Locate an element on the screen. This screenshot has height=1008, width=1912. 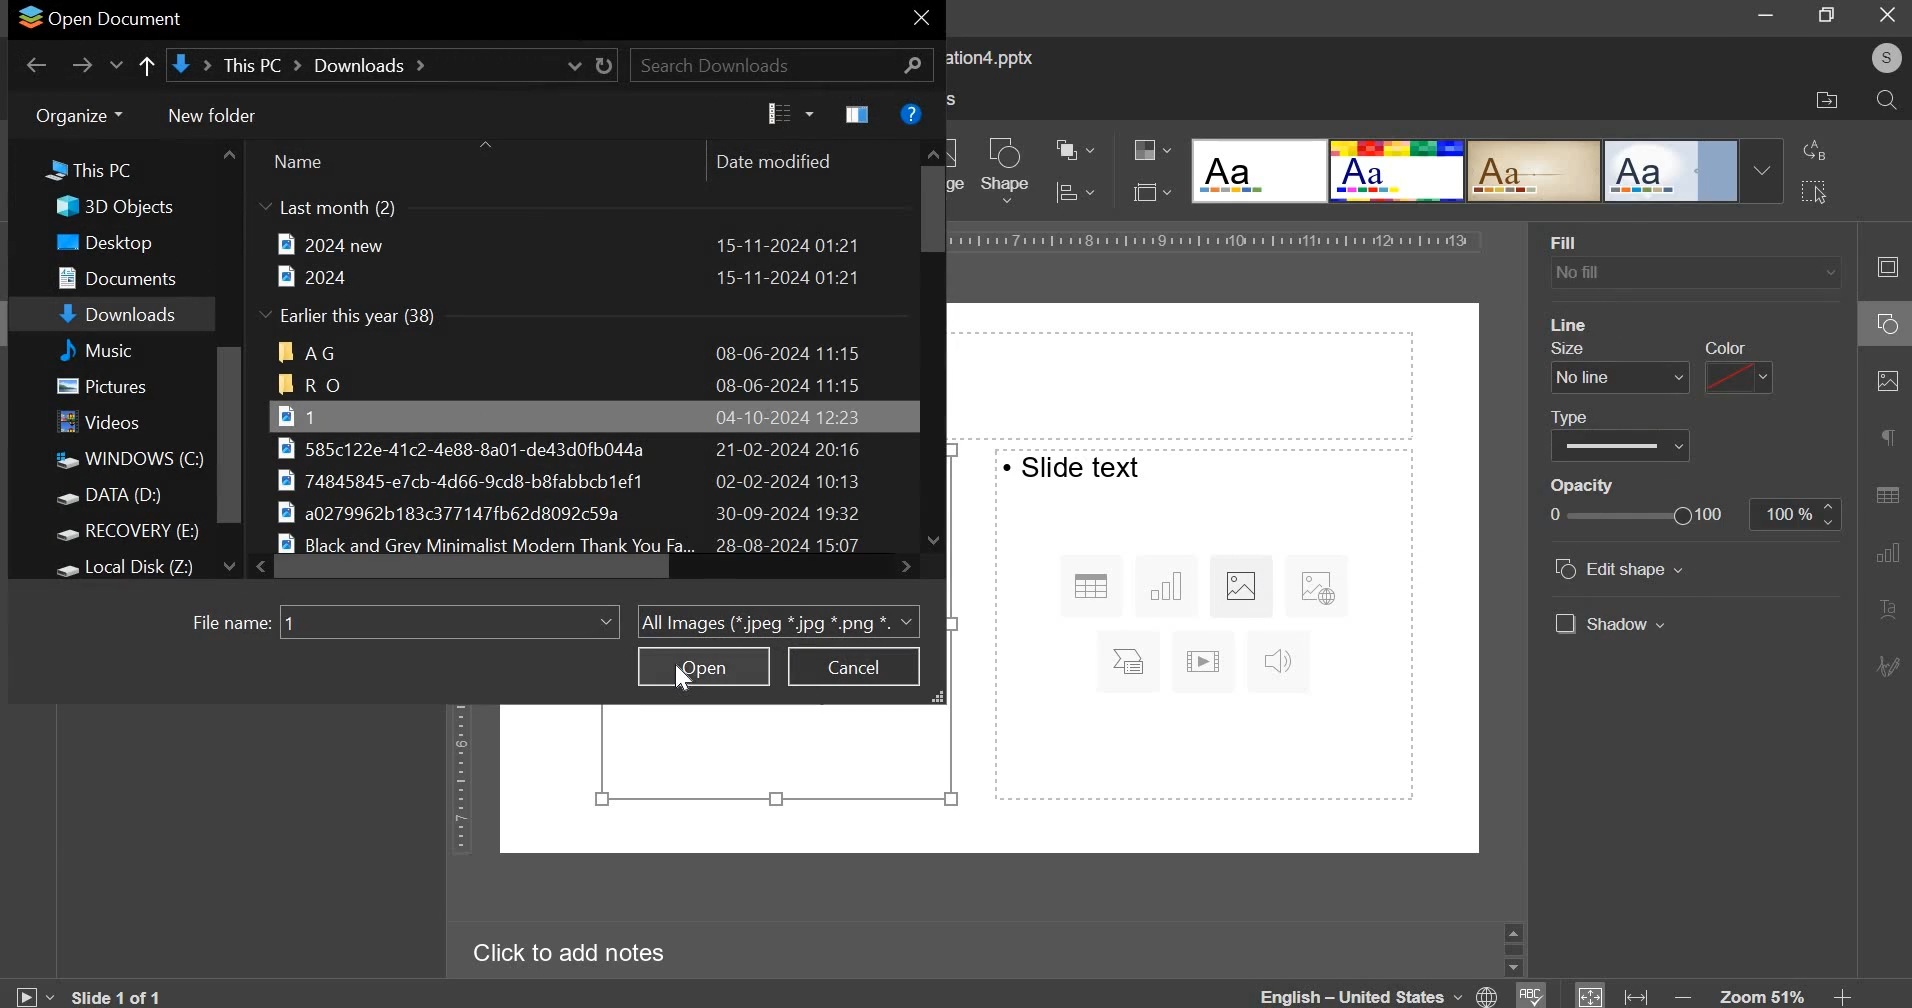
pictures is located at coordinates (112, 389).